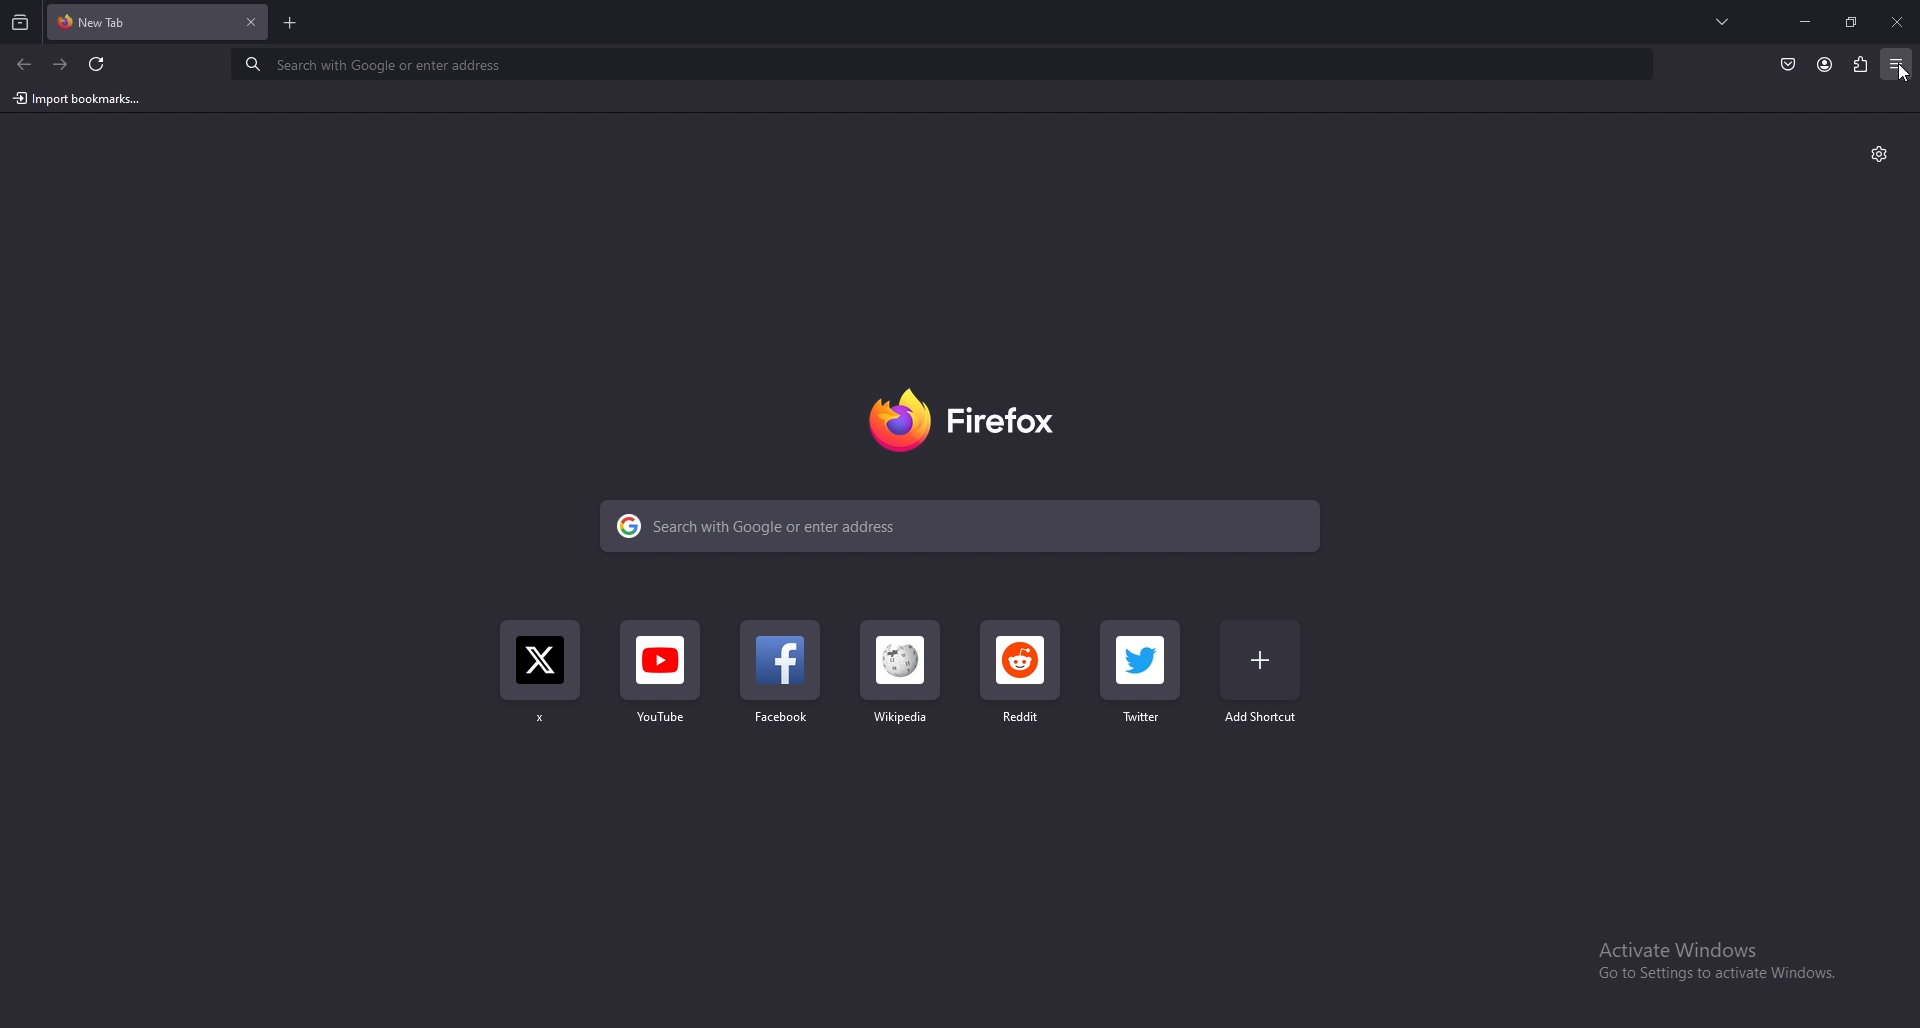  What do you see at coordinates (1022, 679) in the screenshot?
I see `reddit` at bounding box center [1022, 679].